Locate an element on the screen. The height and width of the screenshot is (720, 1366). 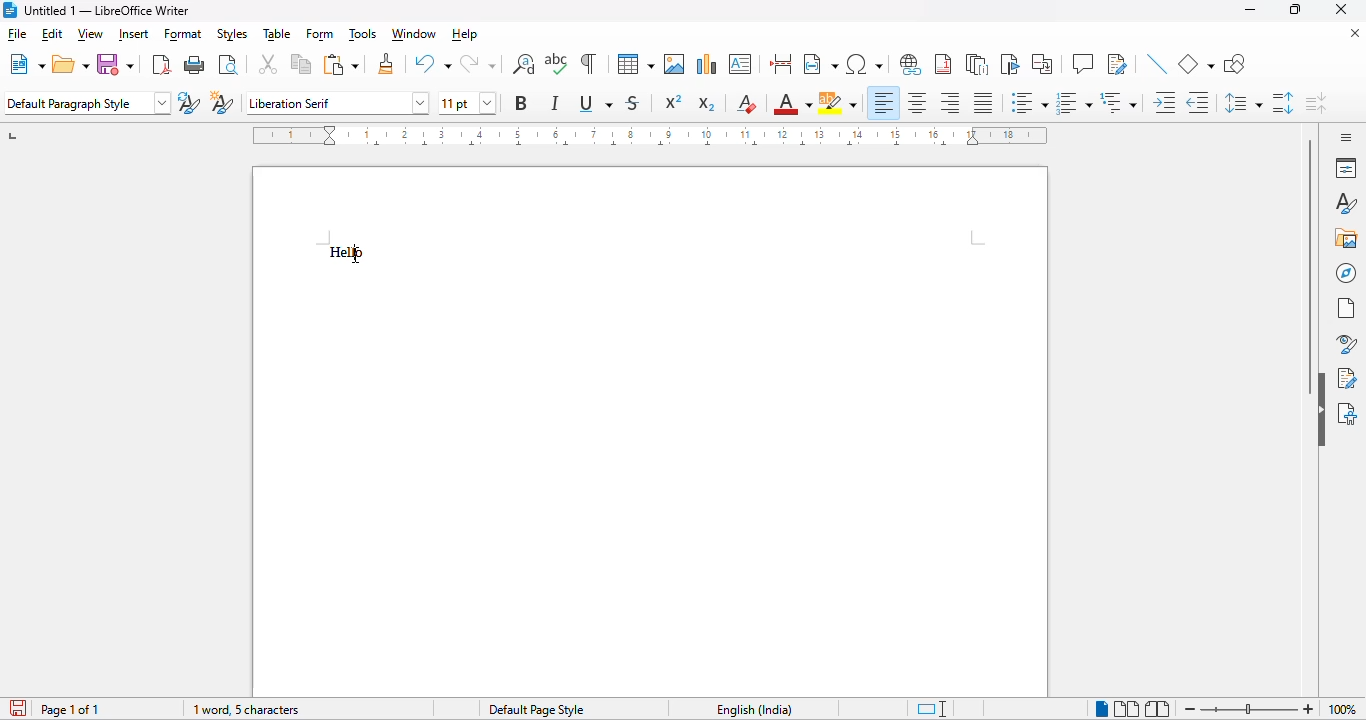
toggle formatting marks is located at coordinates (589, 63).